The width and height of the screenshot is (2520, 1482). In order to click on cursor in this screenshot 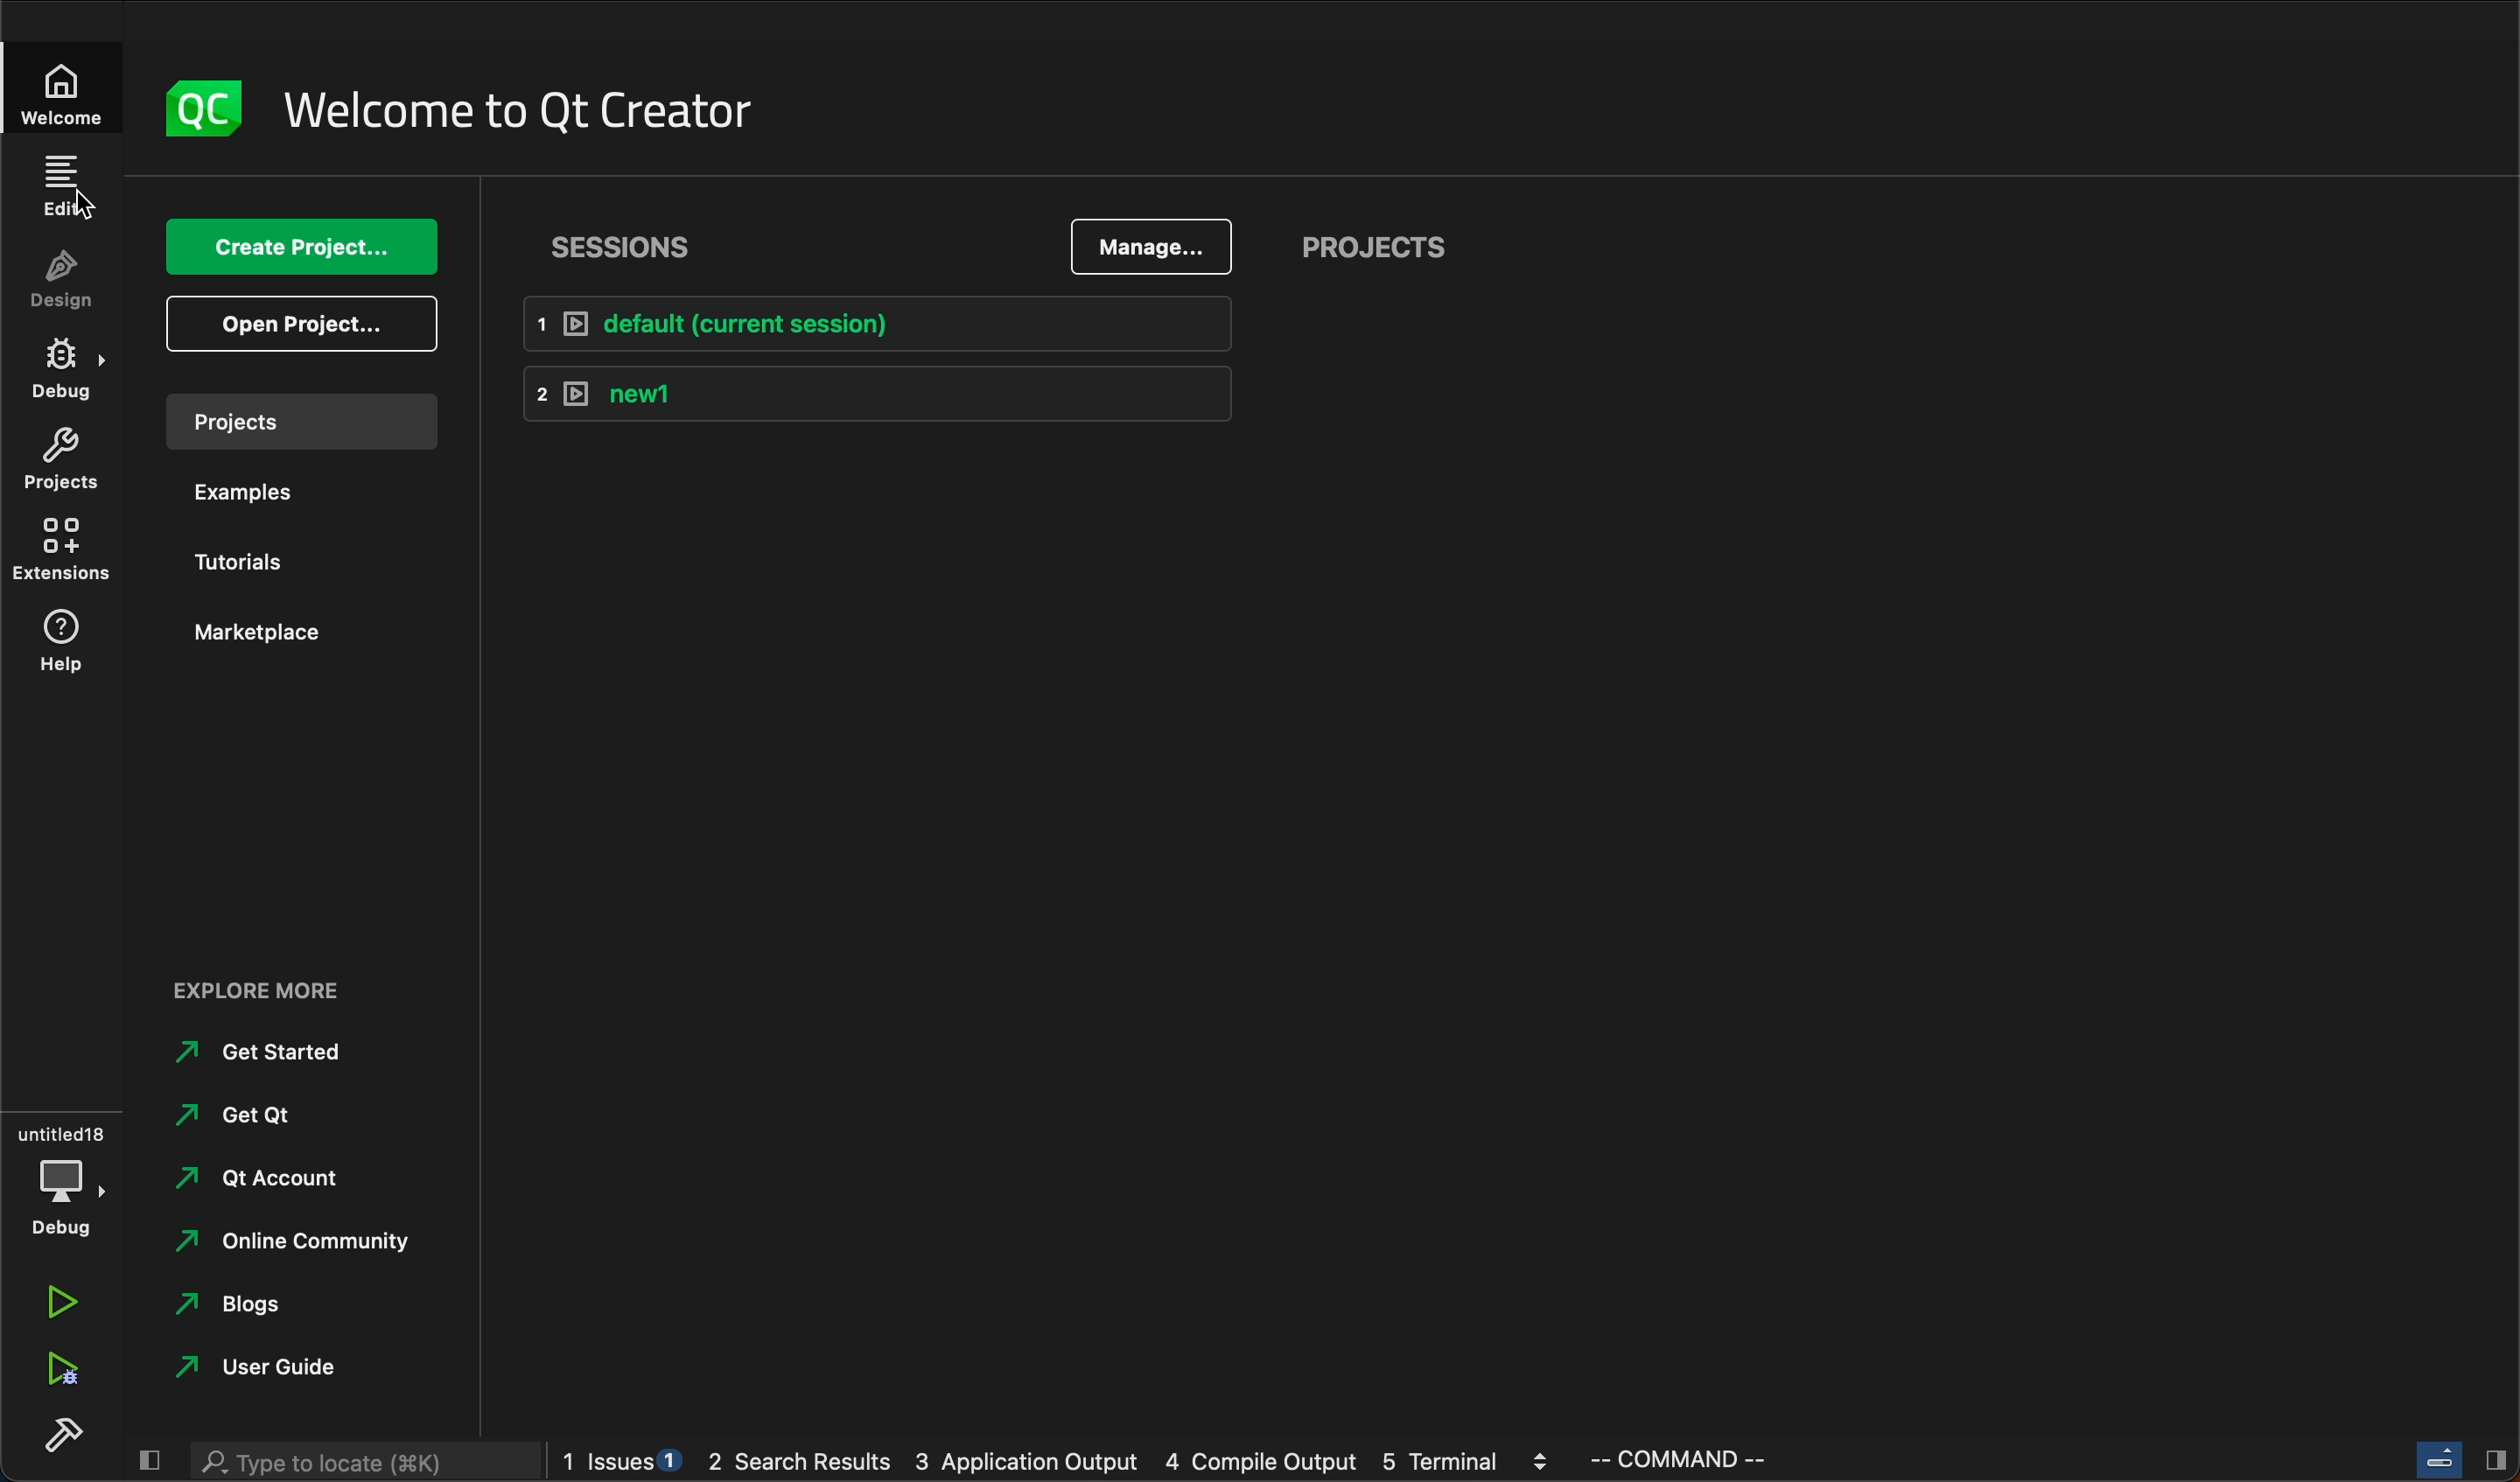, I will do `click(79, 203)`.